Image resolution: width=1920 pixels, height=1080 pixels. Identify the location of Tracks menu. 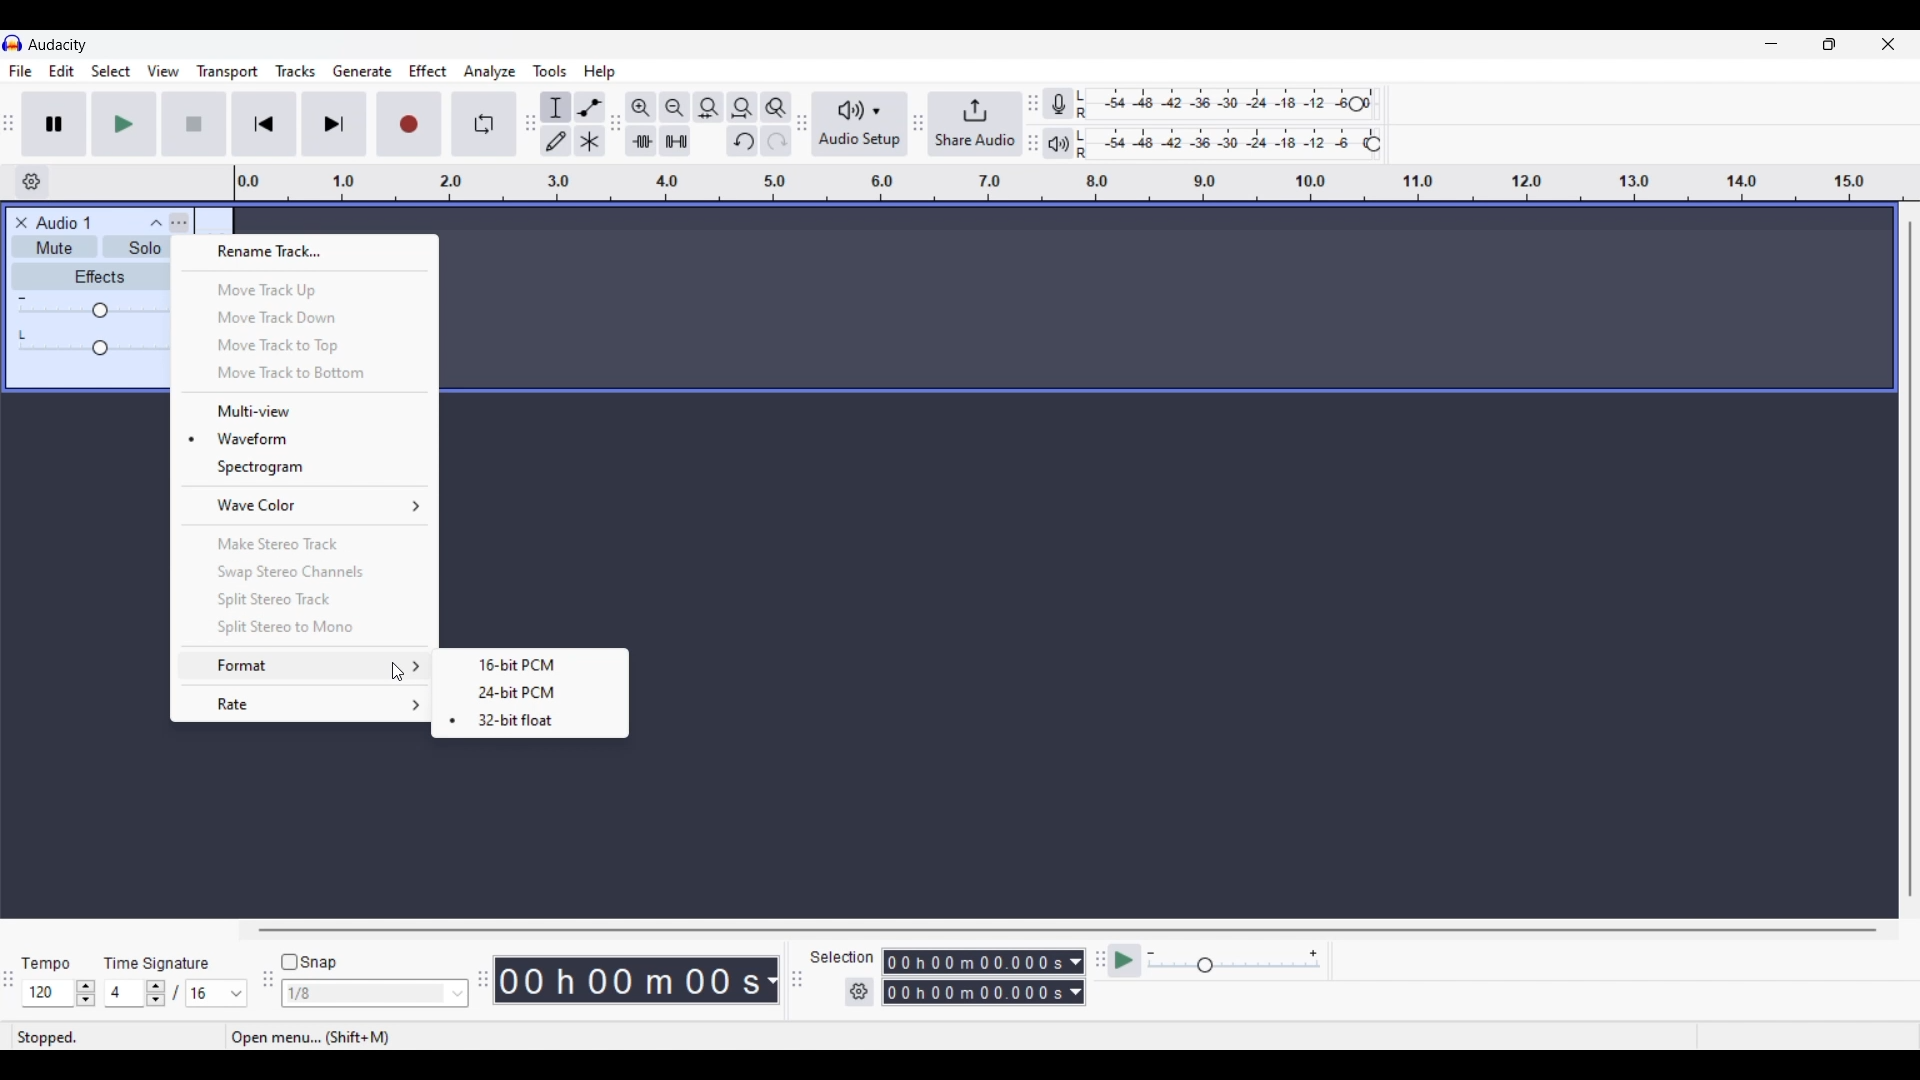
(295, 71).